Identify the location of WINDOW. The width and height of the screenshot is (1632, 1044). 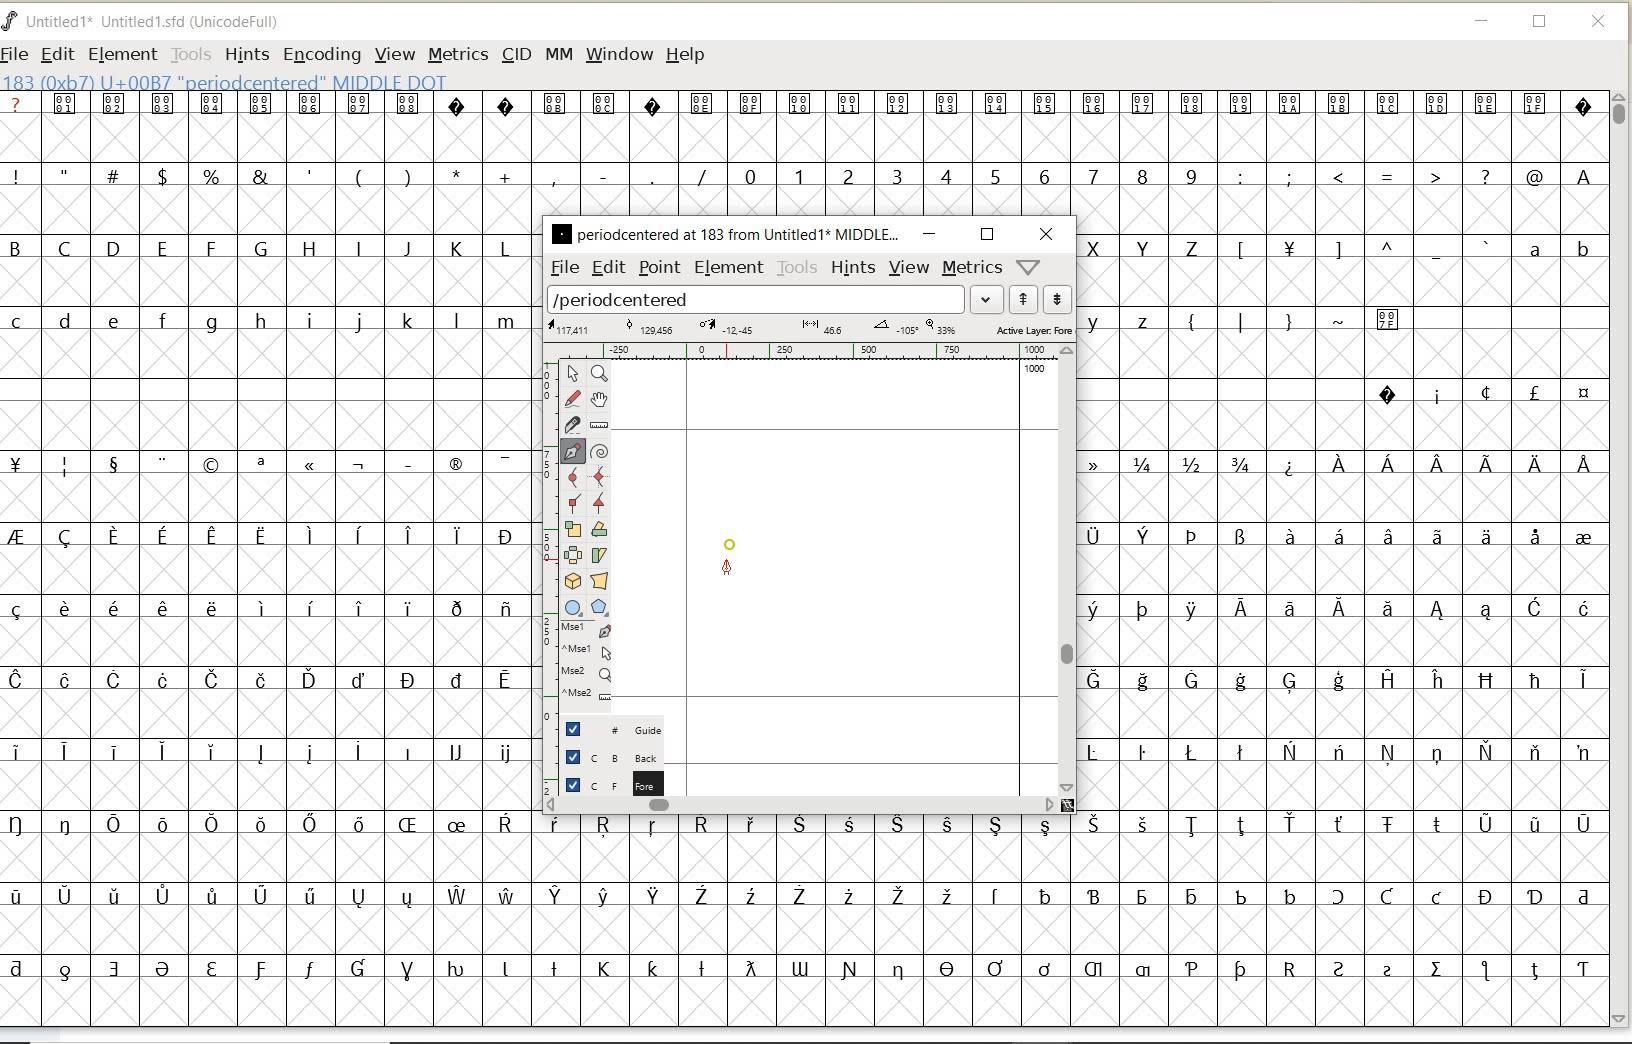
(619, 54).